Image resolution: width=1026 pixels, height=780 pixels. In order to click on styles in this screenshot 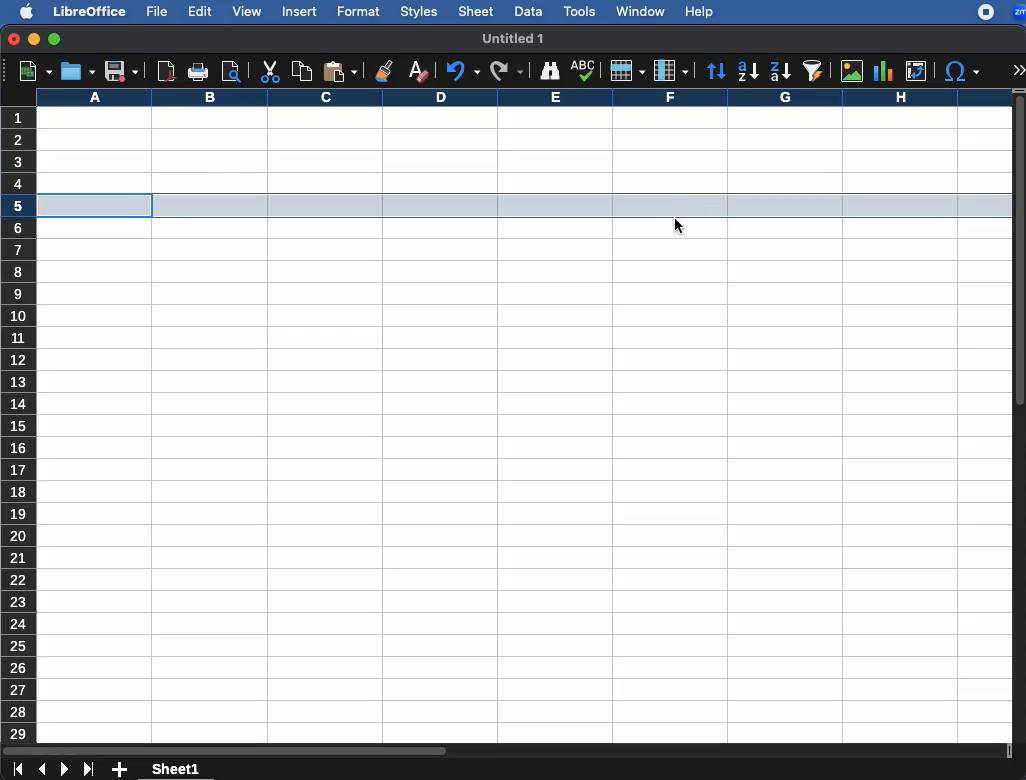, I will do `click(420, 12)`.